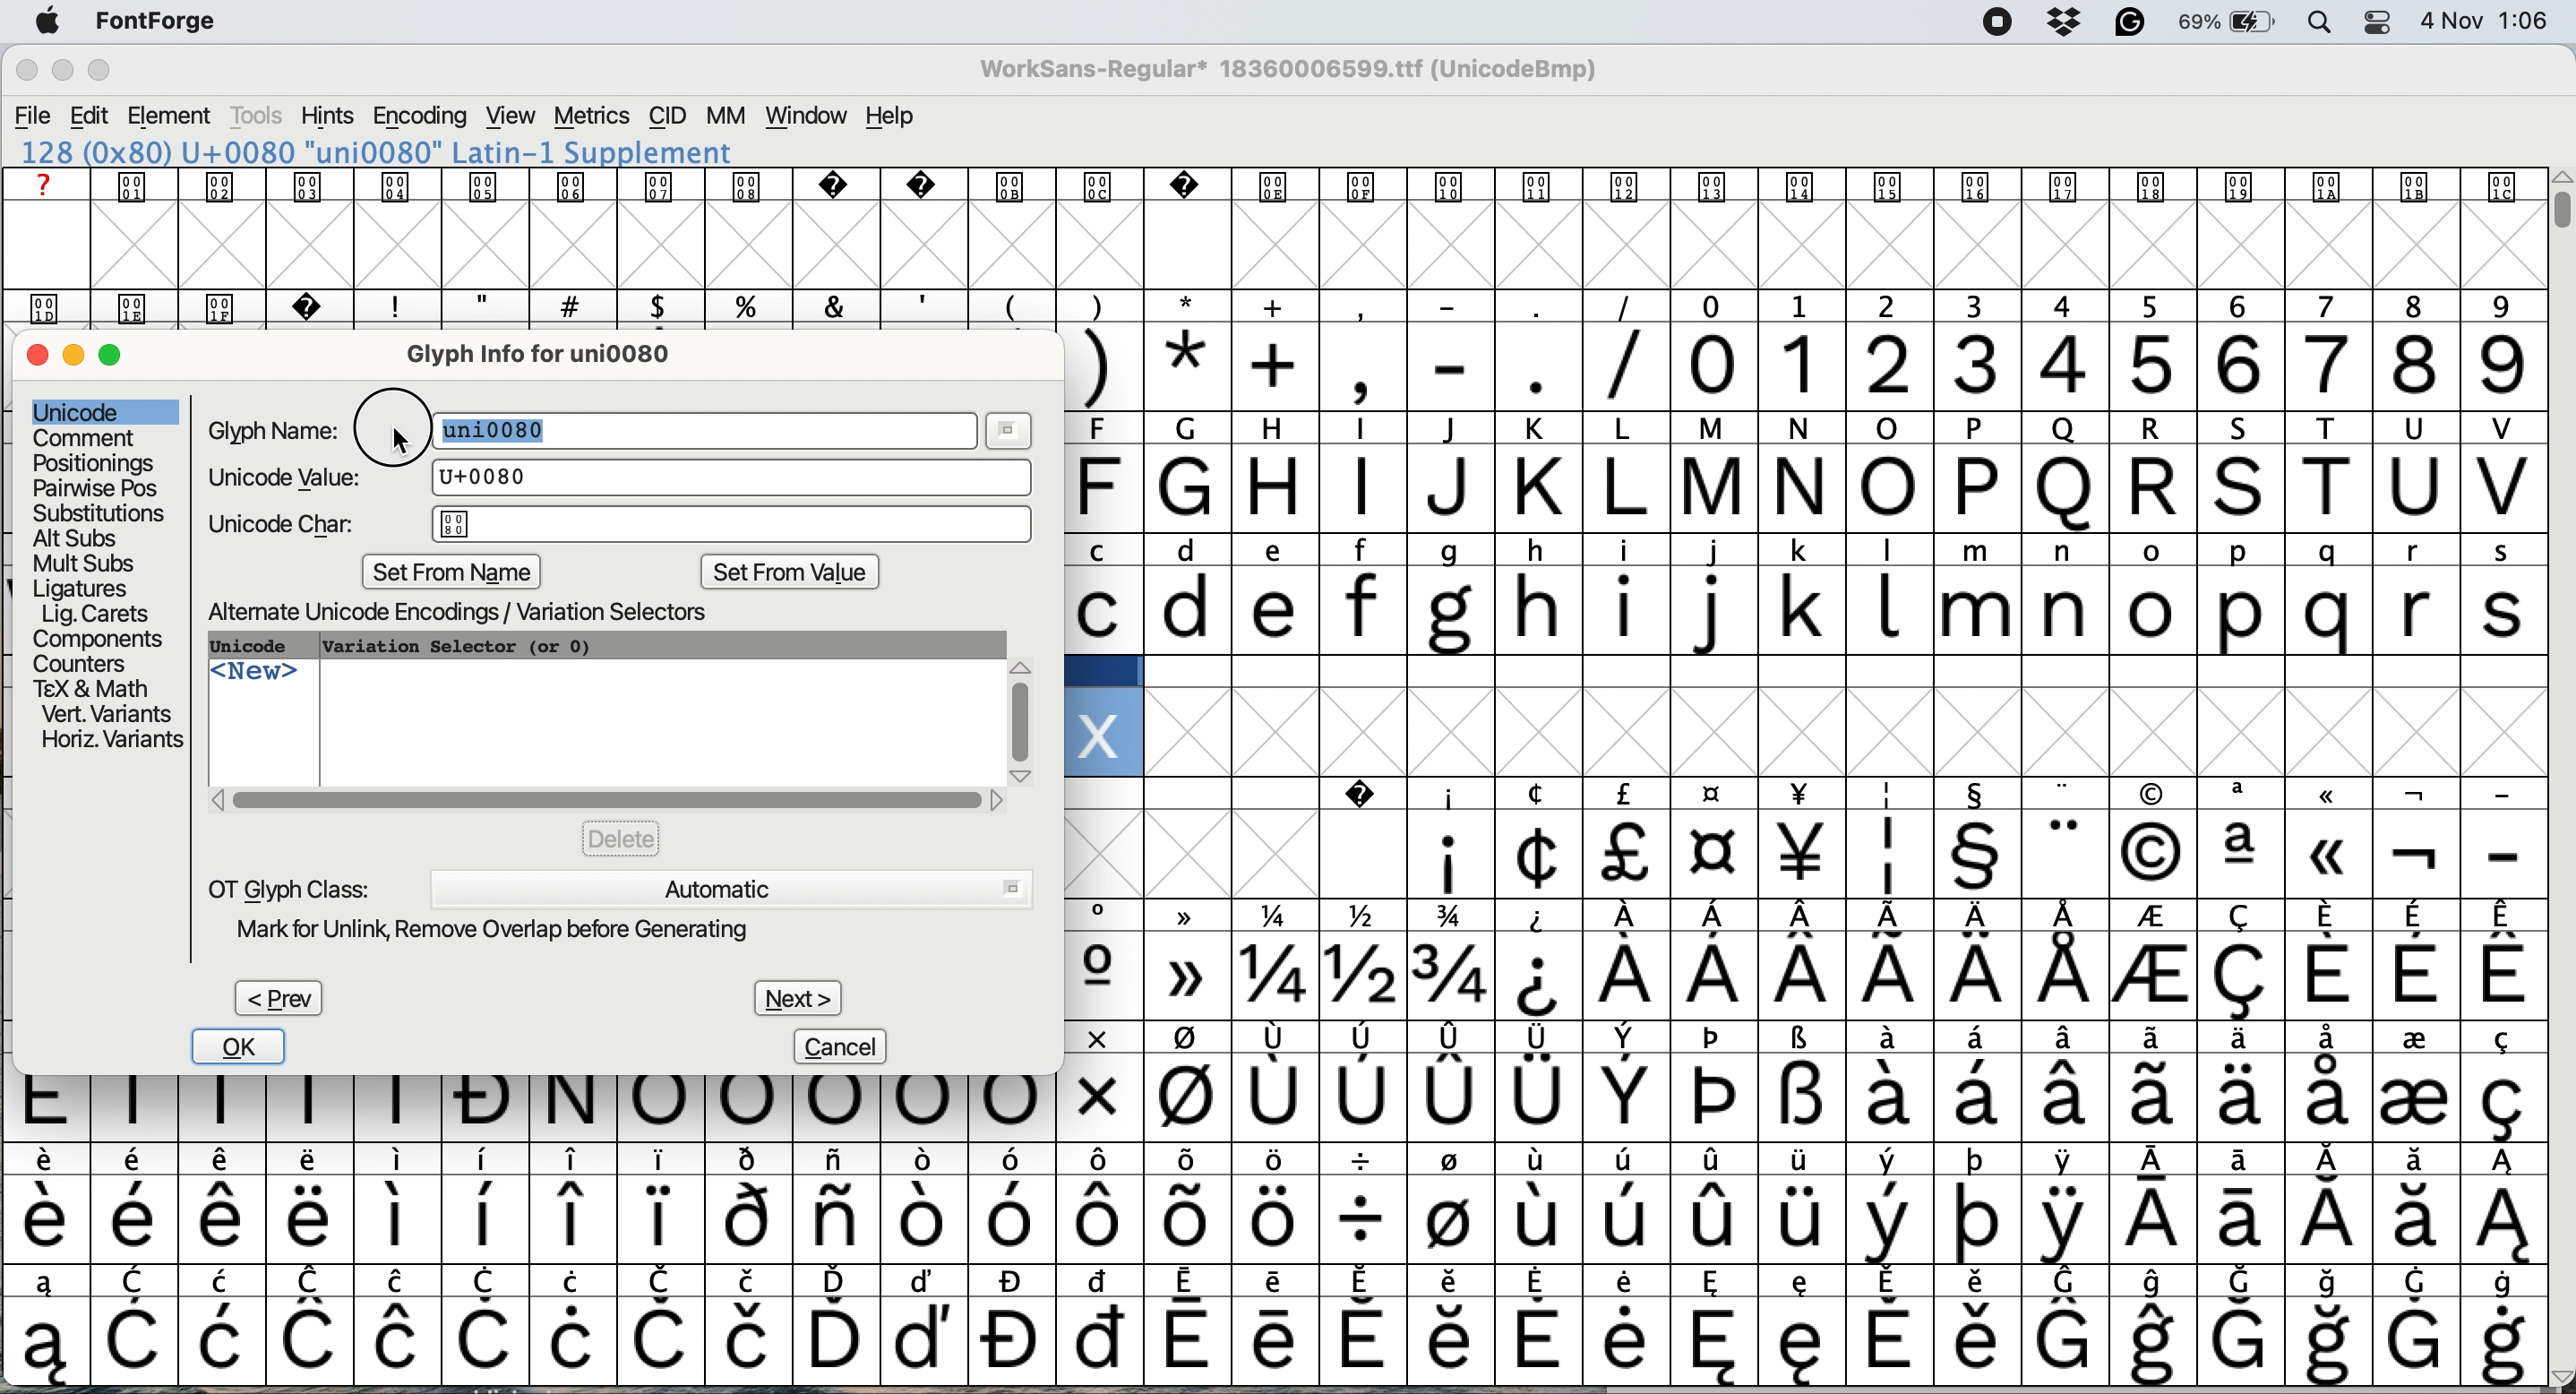 Image resolution: width=2576 pixels, height=1394 pixels. I want to click on counters, so click(85, 661).